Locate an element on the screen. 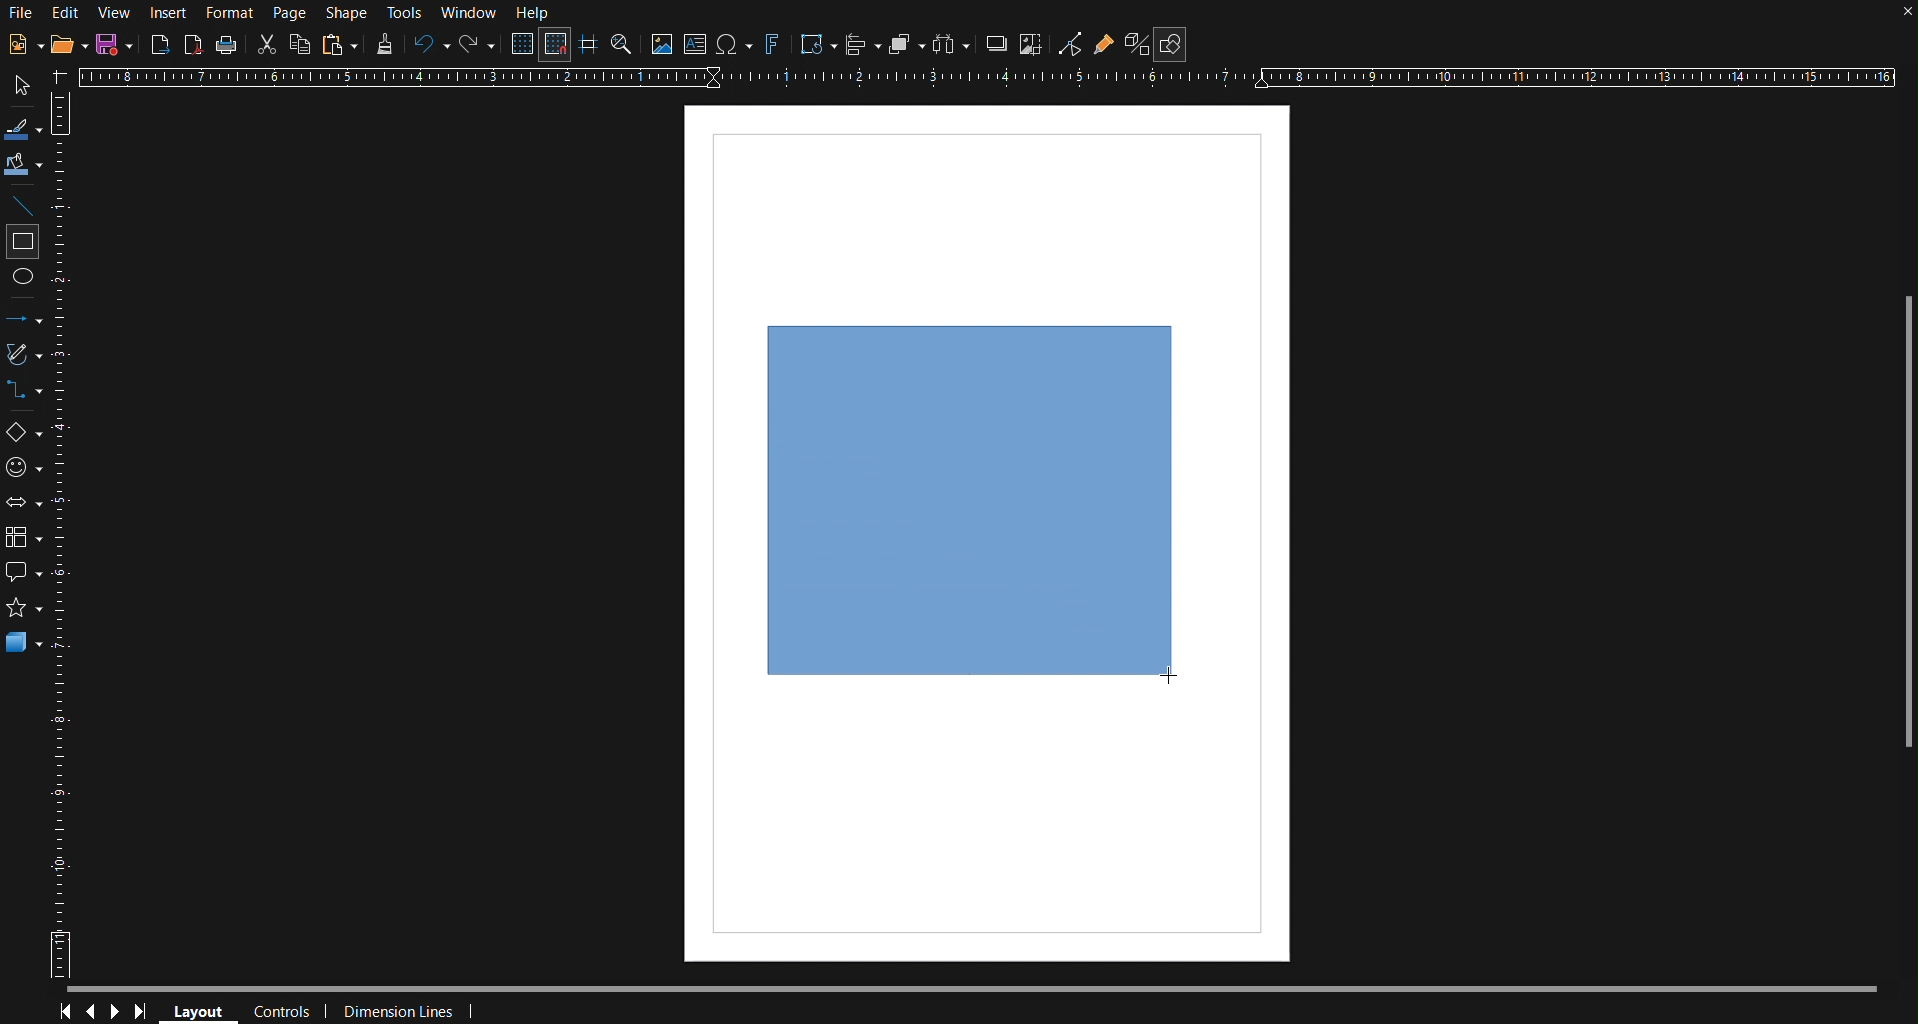 The image size is (1918, 1024). Shadow is located at coordinates (995, 43).